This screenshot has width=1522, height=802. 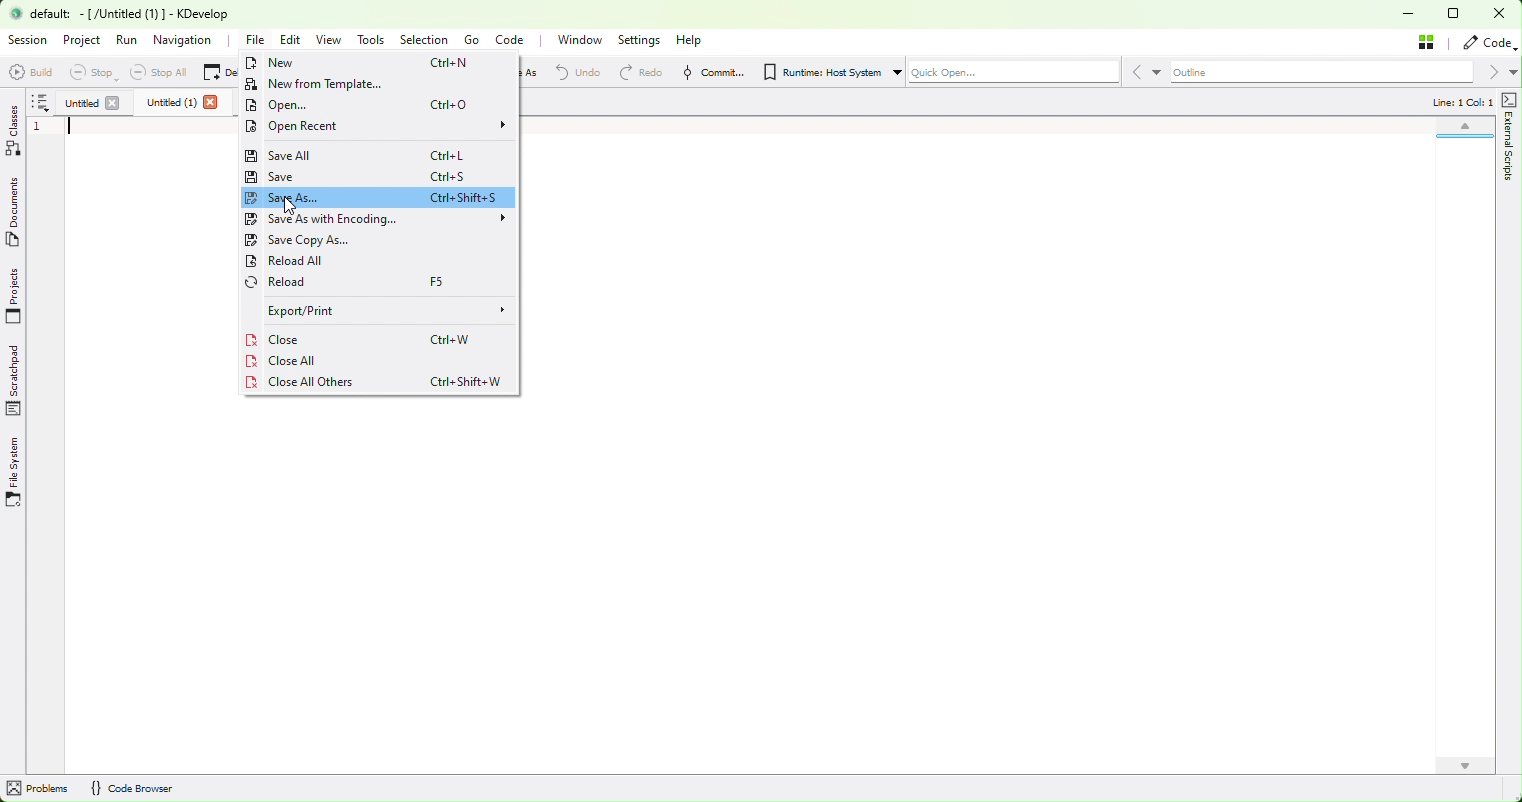 What do you see at coordinates (711, 72) in the screenshot?
I see `Commit` at bounding box center [711, 72].